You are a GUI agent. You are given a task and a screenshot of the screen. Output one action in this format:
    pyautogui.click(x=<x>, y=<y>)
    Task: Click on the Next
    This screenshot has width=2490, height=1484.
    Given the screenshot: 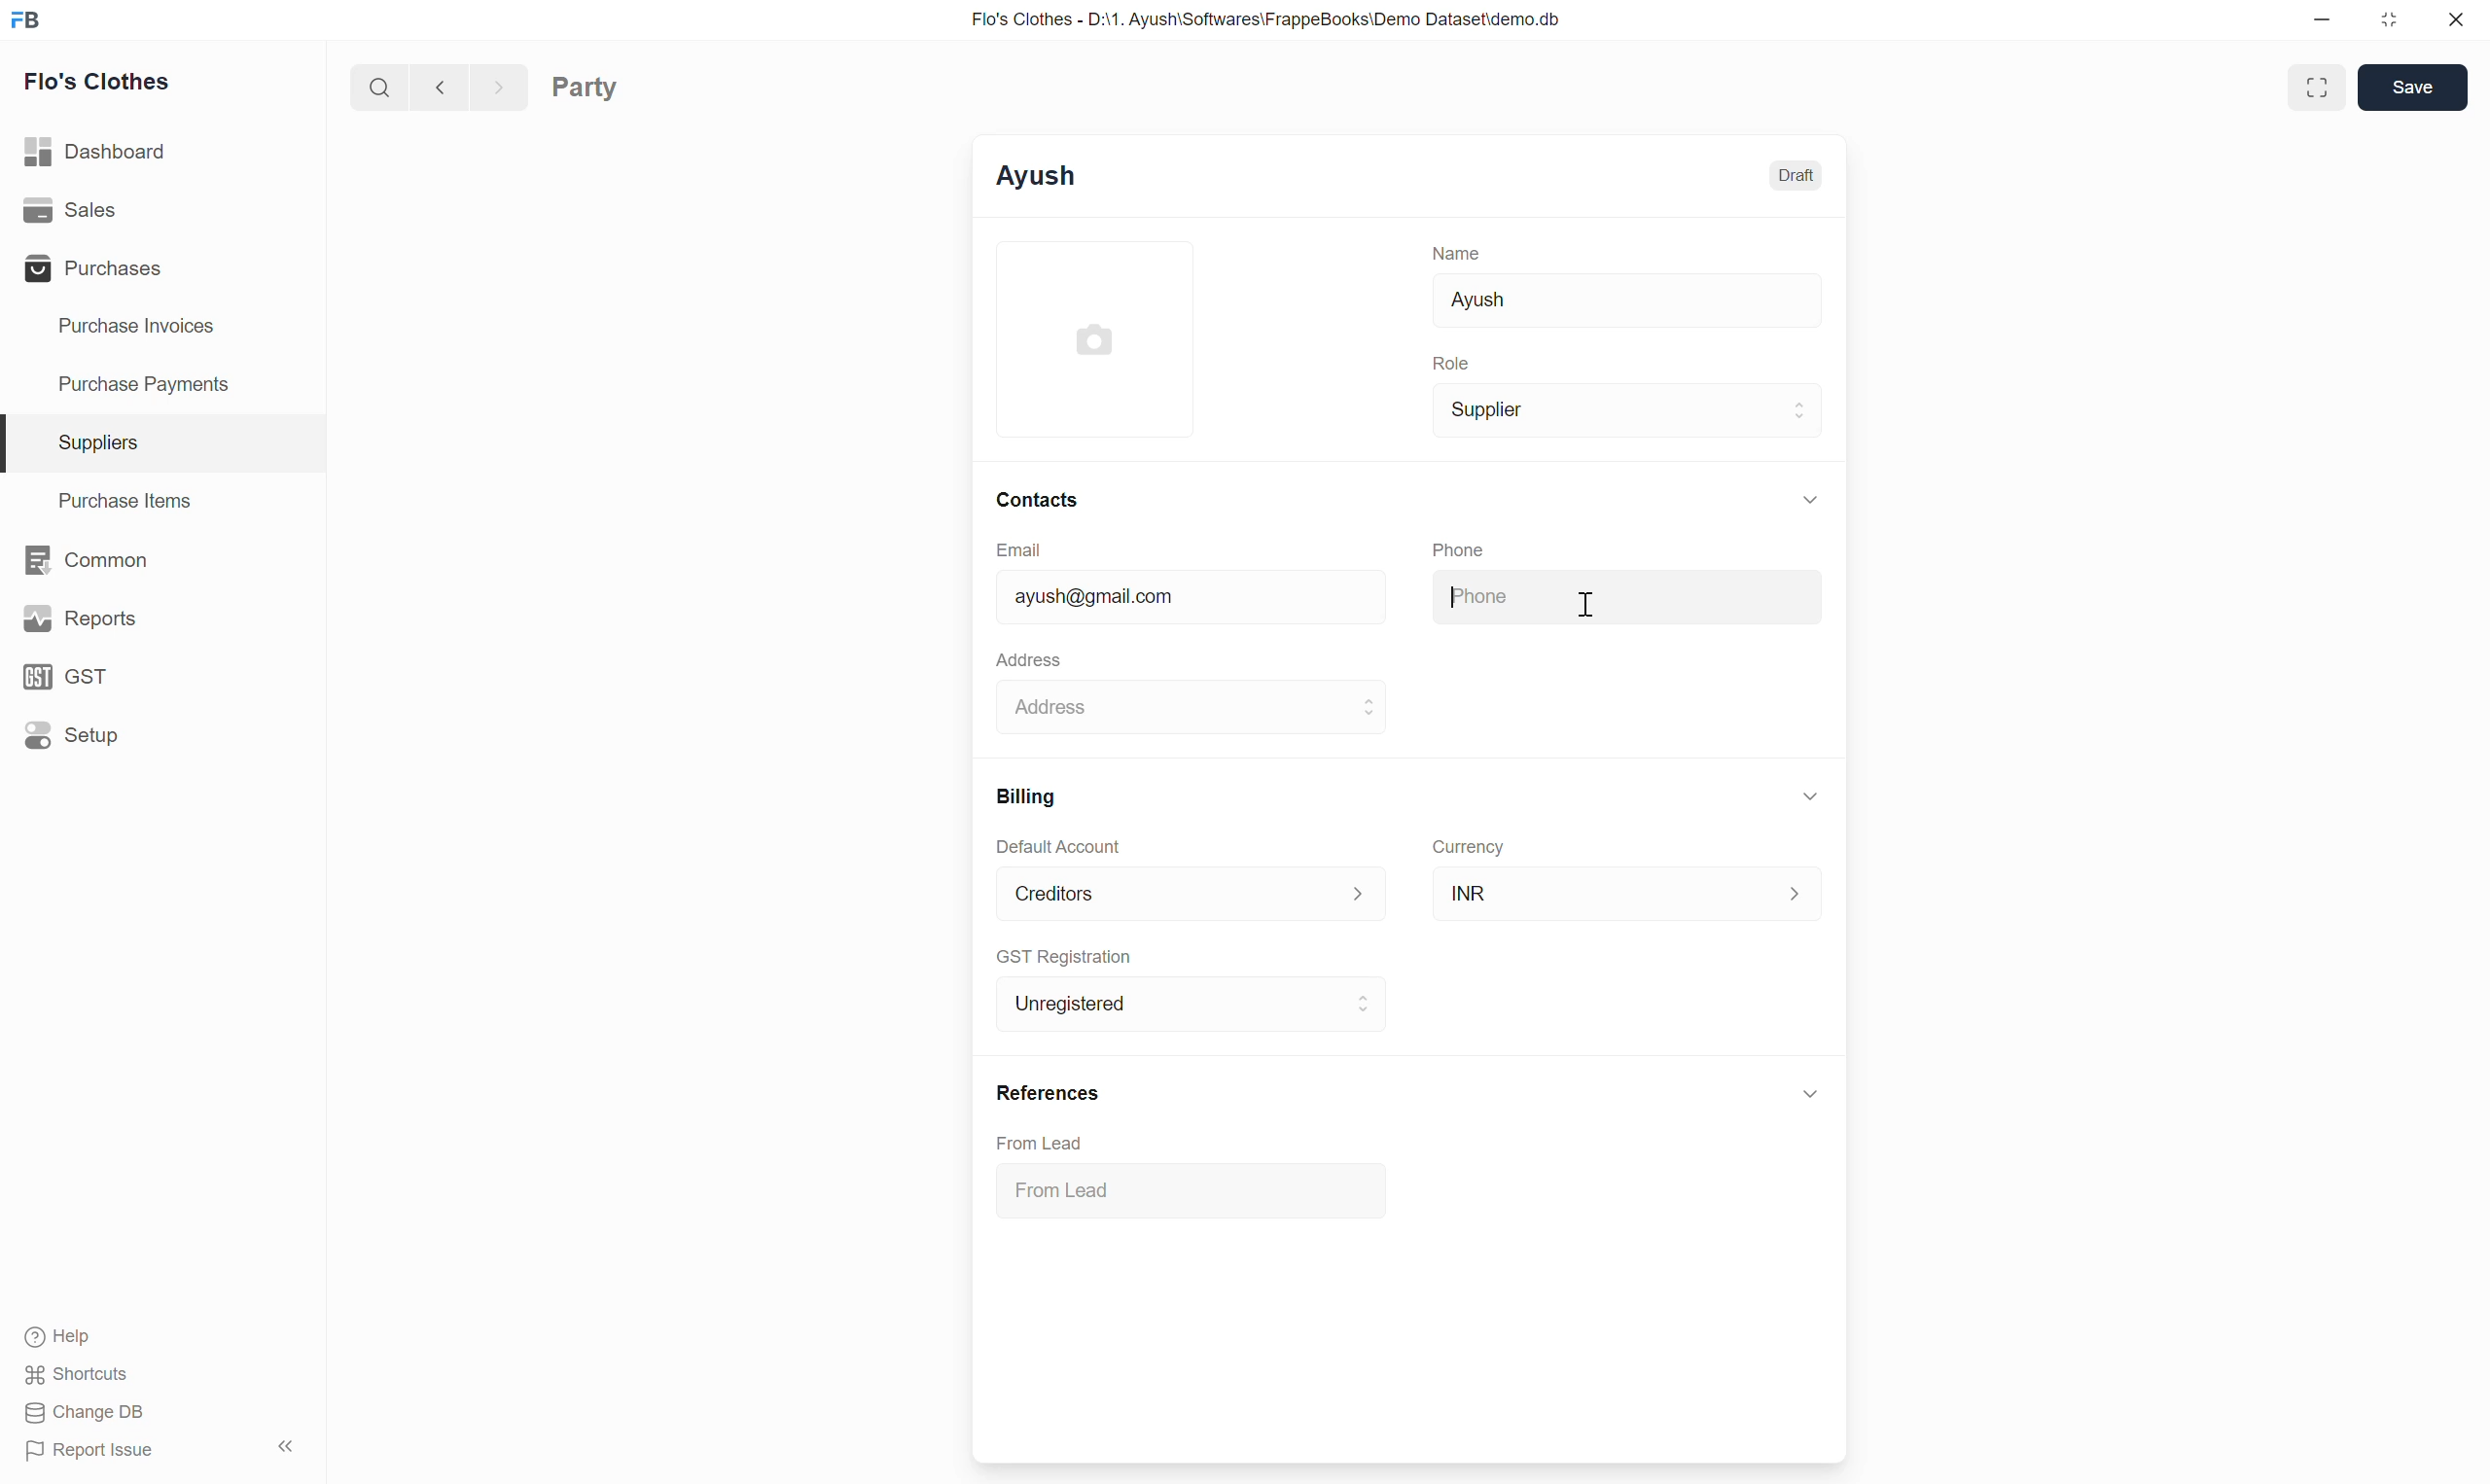 What is the action you would take?
    pyautogui.click(x=500, y=86)
    